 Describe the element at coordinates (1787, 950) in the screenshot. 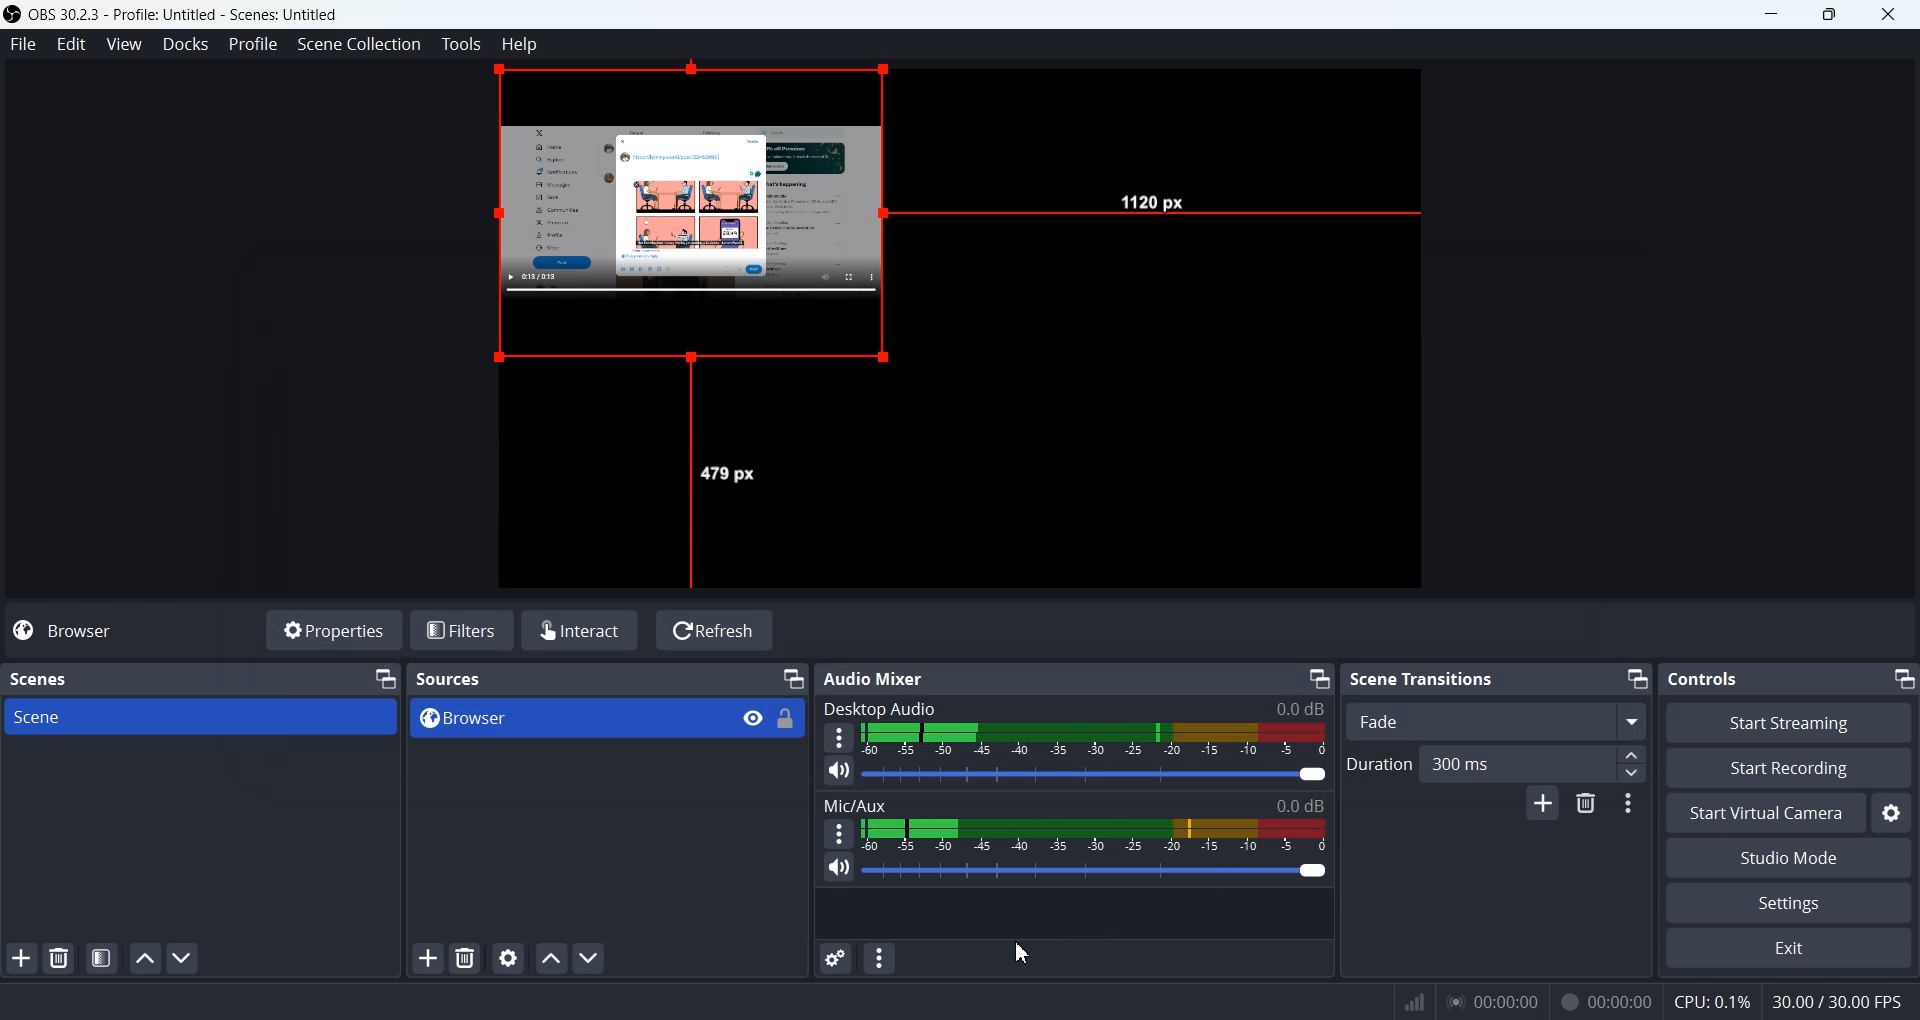

I see `Exit` at that location.